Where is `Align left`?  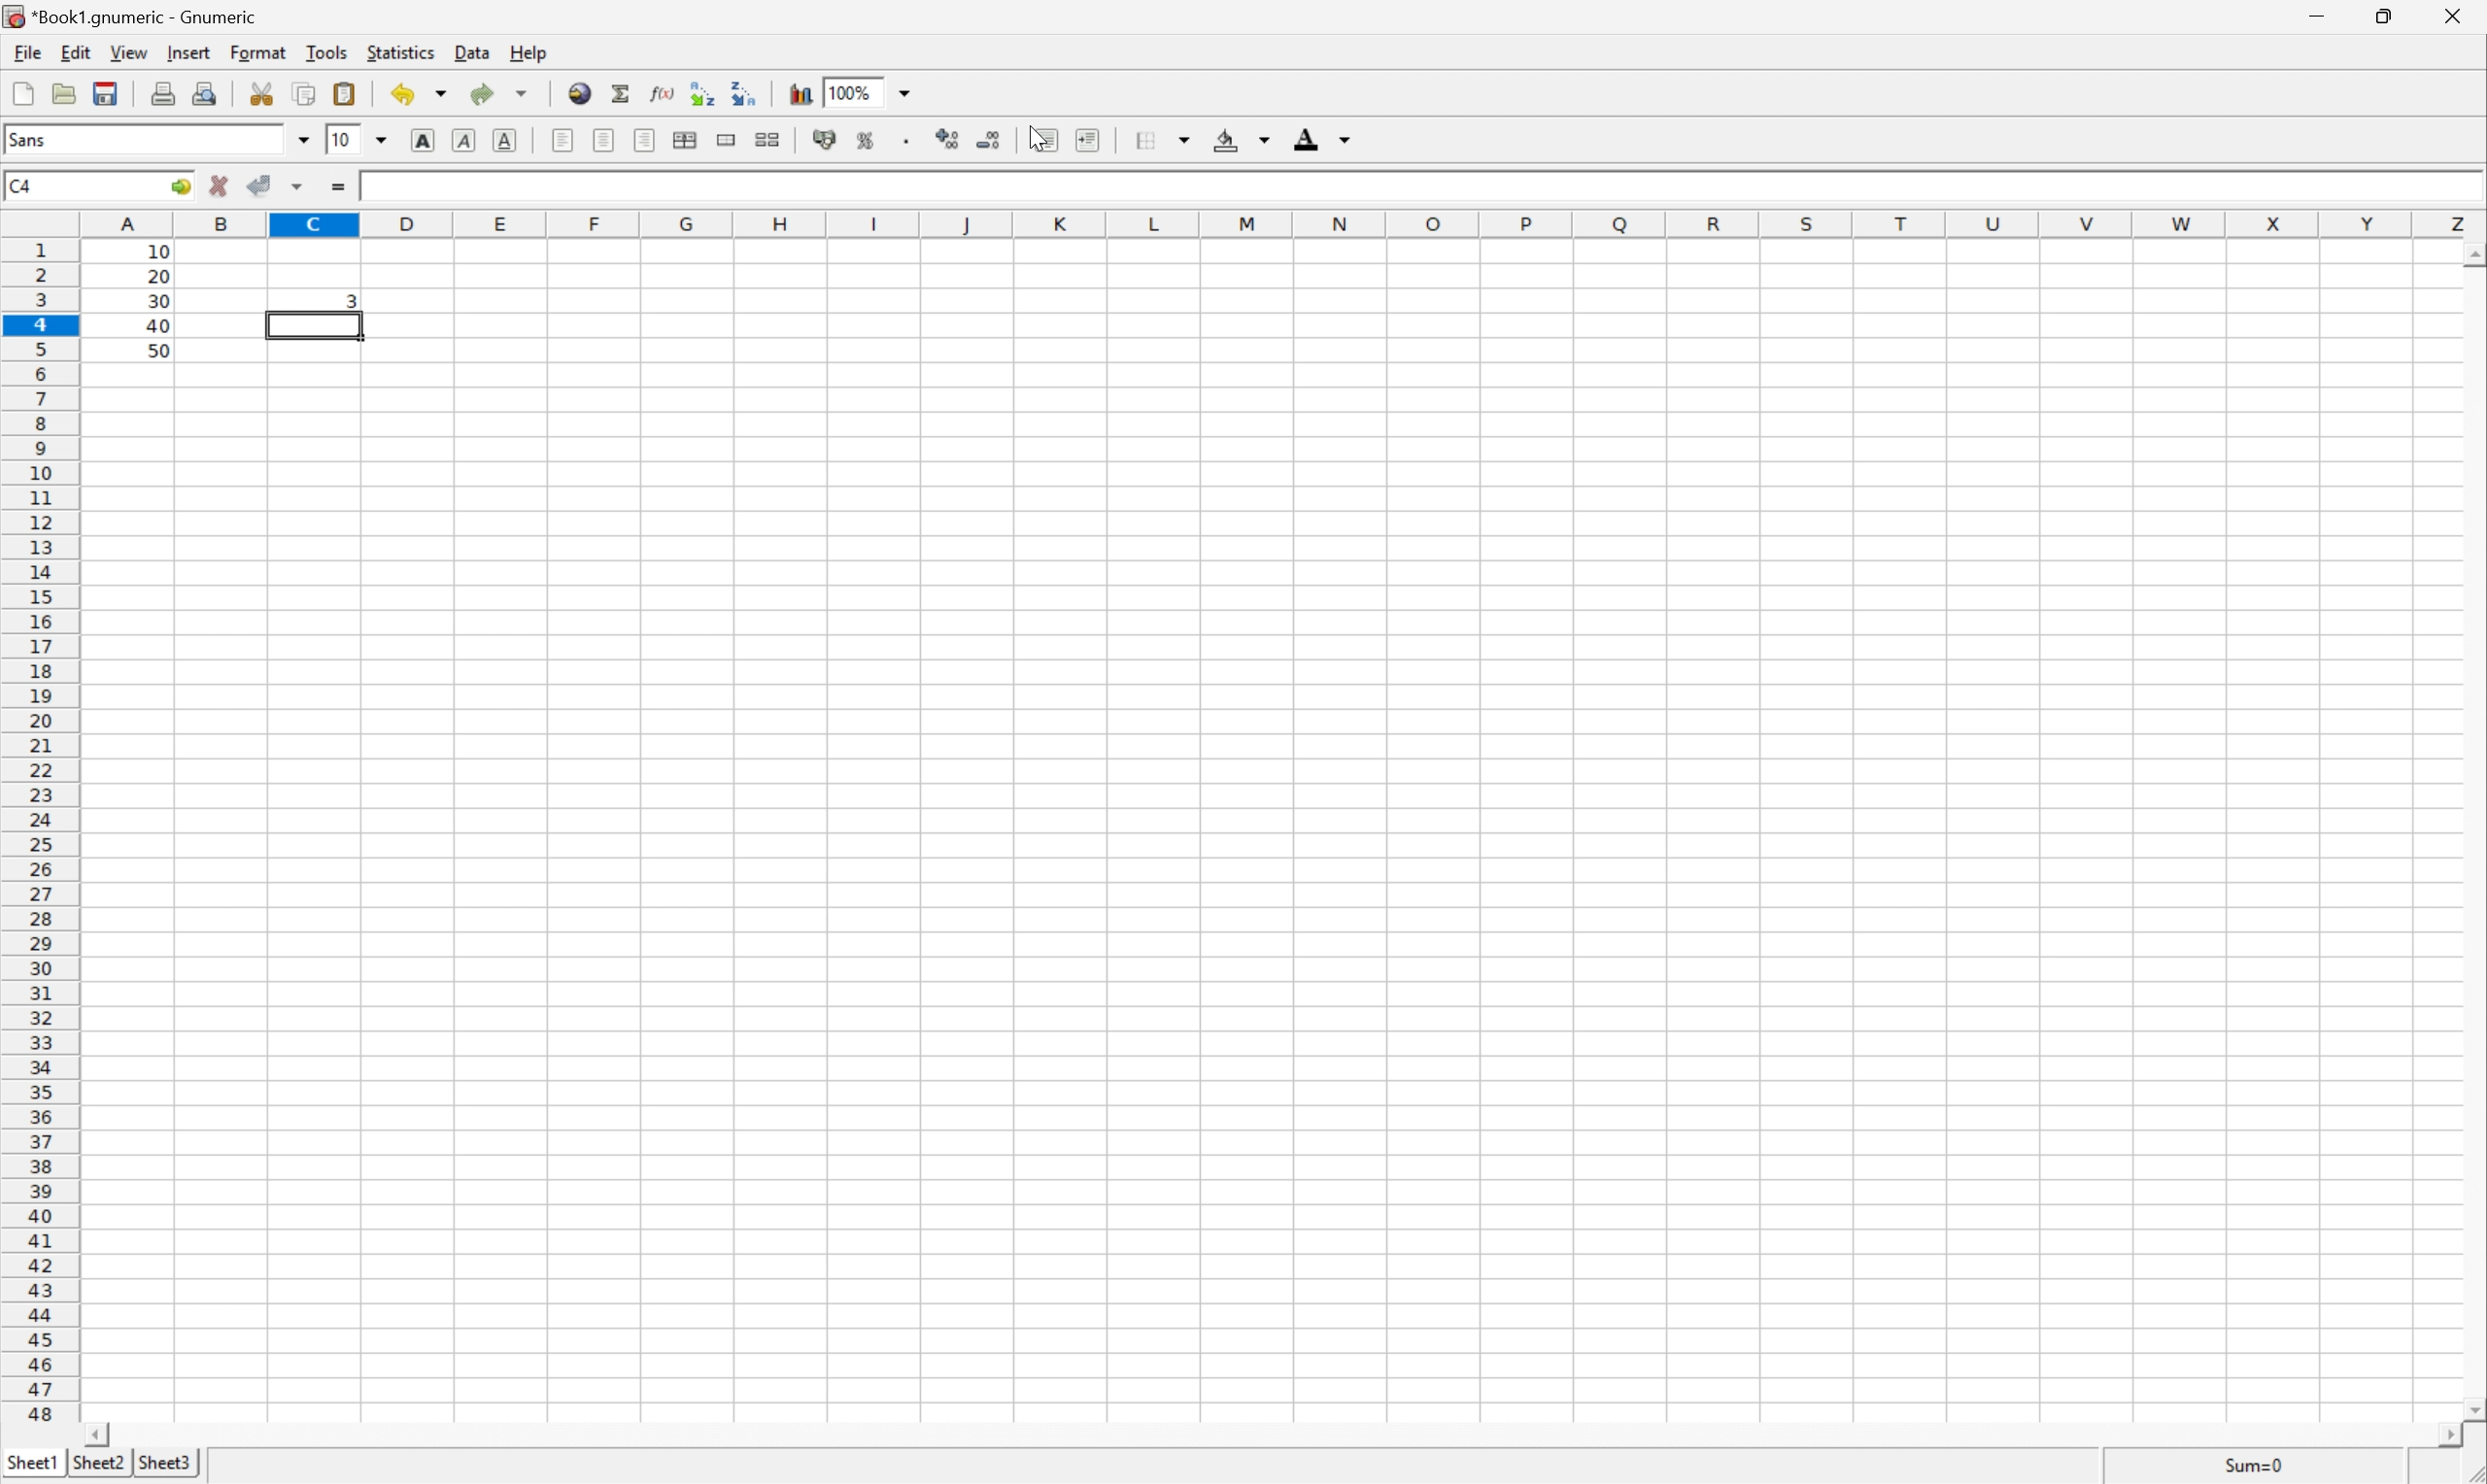
Align left is located at coordinates (561, 138).